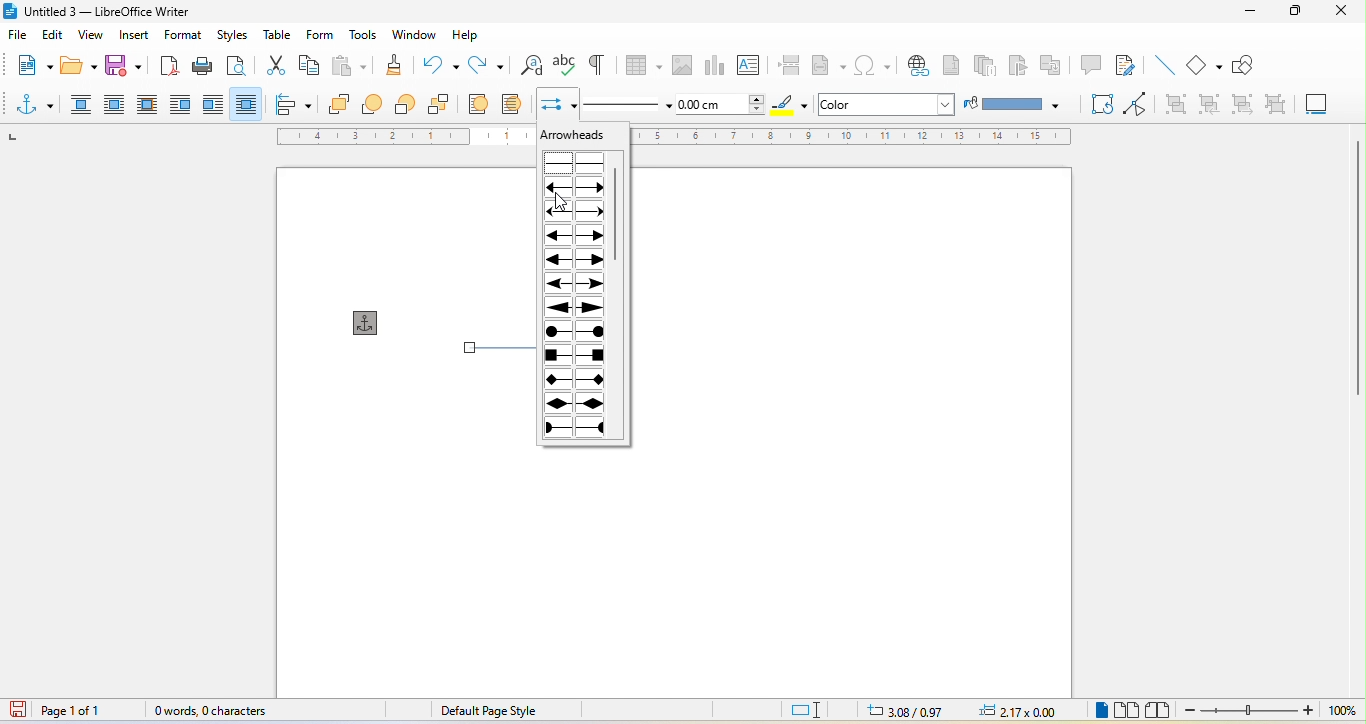  What do you see at coordinates (1092, 63) in the screenshot?
I see `comment` at bounding box center [1092, 63].